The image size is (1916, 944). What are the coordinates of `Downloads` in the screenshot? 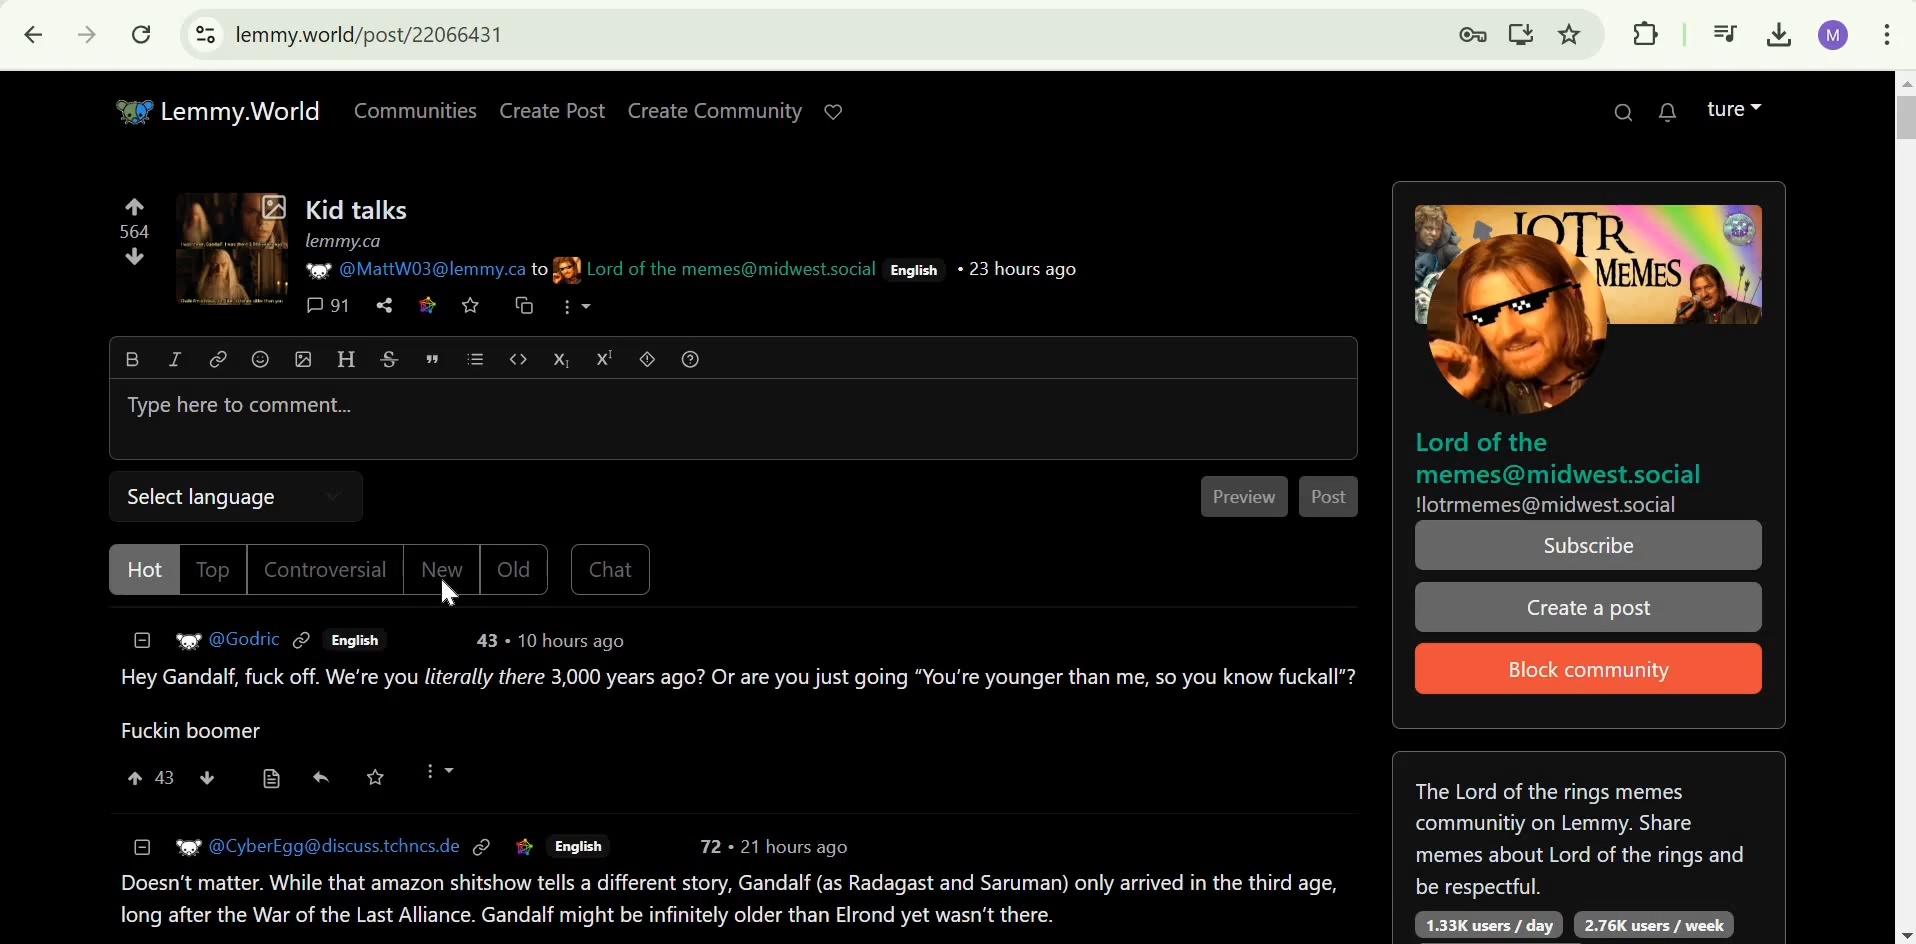 It's located at (1780, 32).